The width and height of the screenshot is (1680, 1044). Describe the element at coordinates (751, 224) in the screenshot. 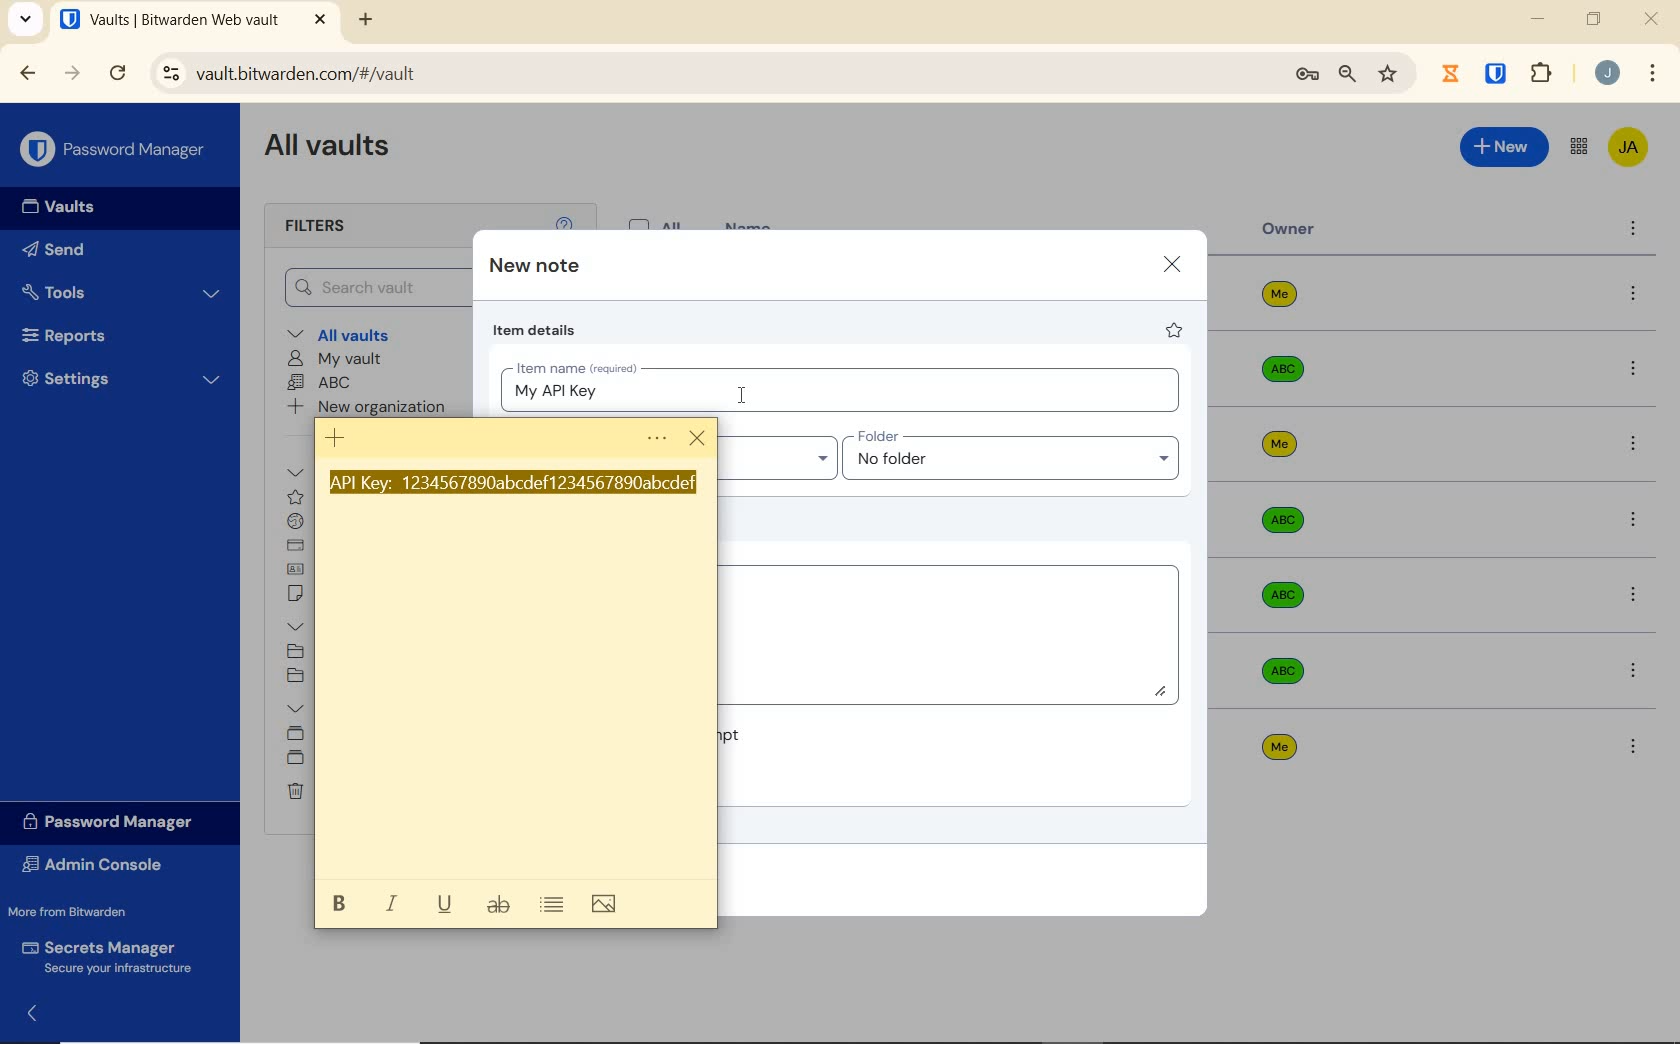

I see `name` at that location.